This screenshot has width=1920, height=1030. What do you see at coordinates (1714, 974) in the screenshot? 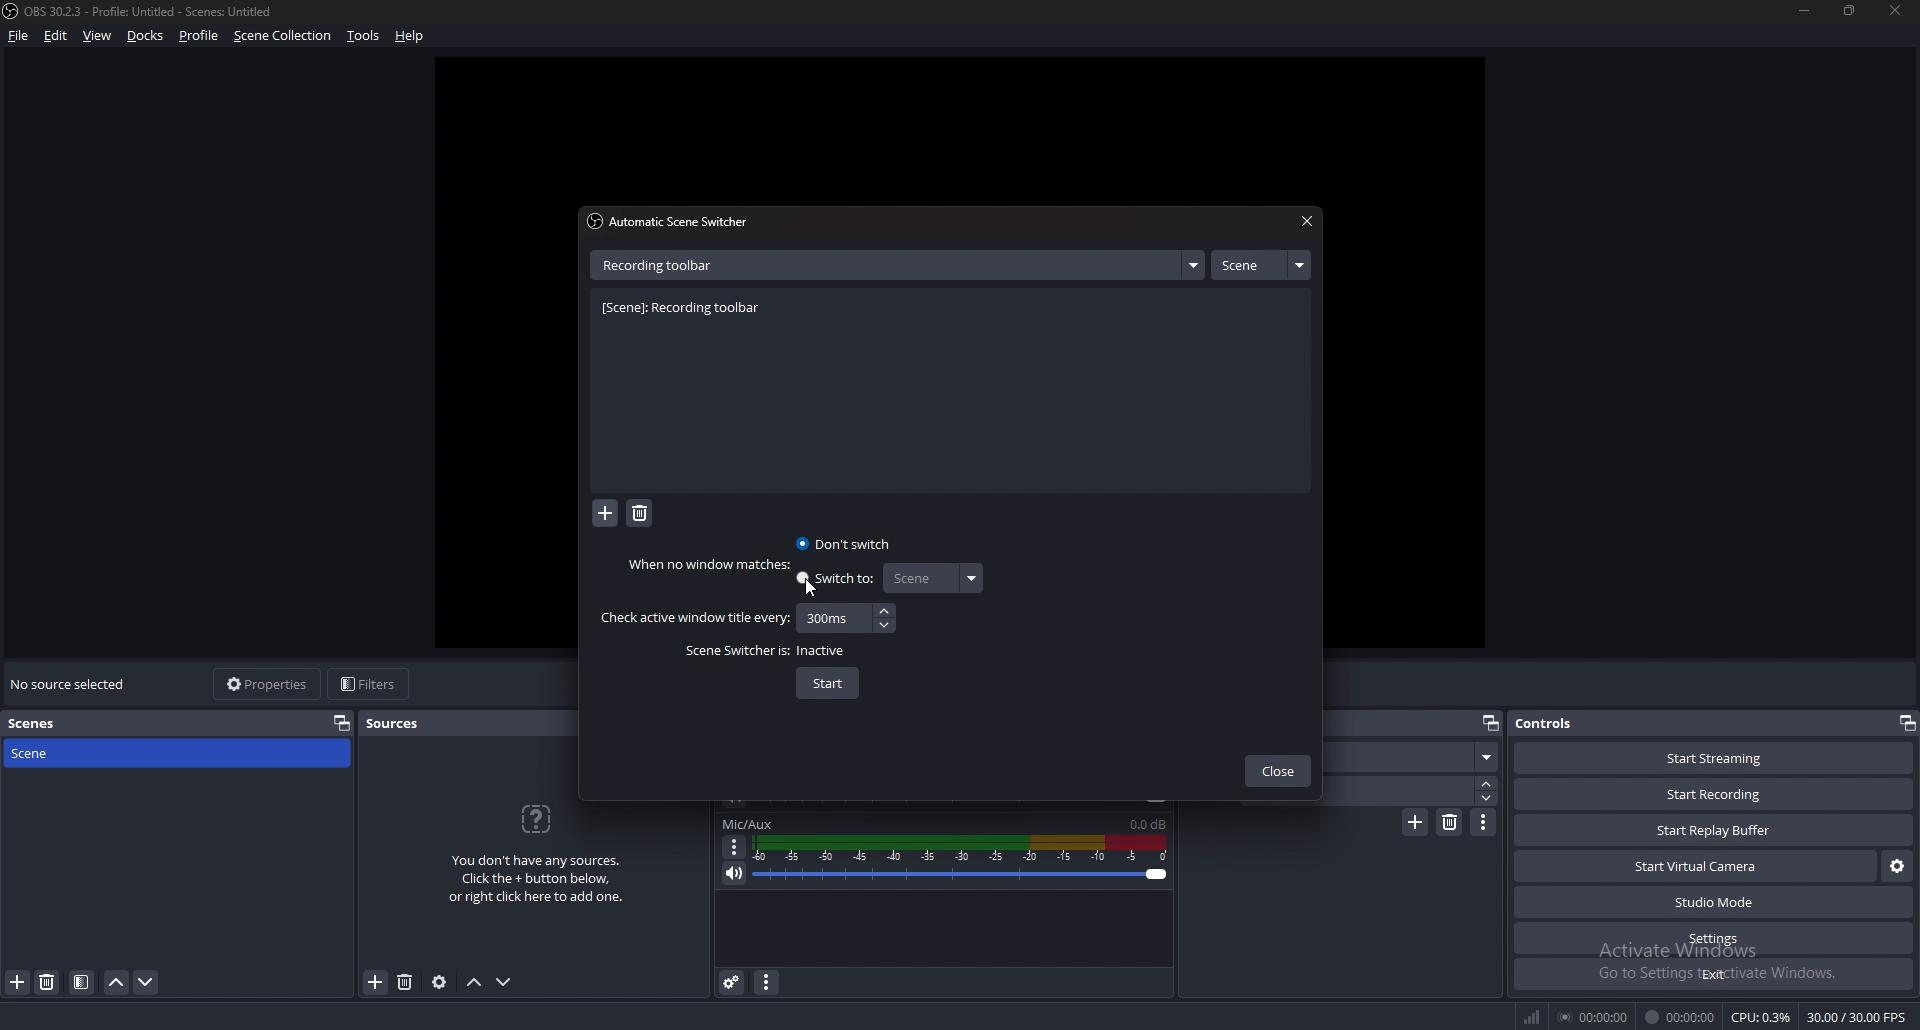
I see `exit` at bounding box center [1714, 974].